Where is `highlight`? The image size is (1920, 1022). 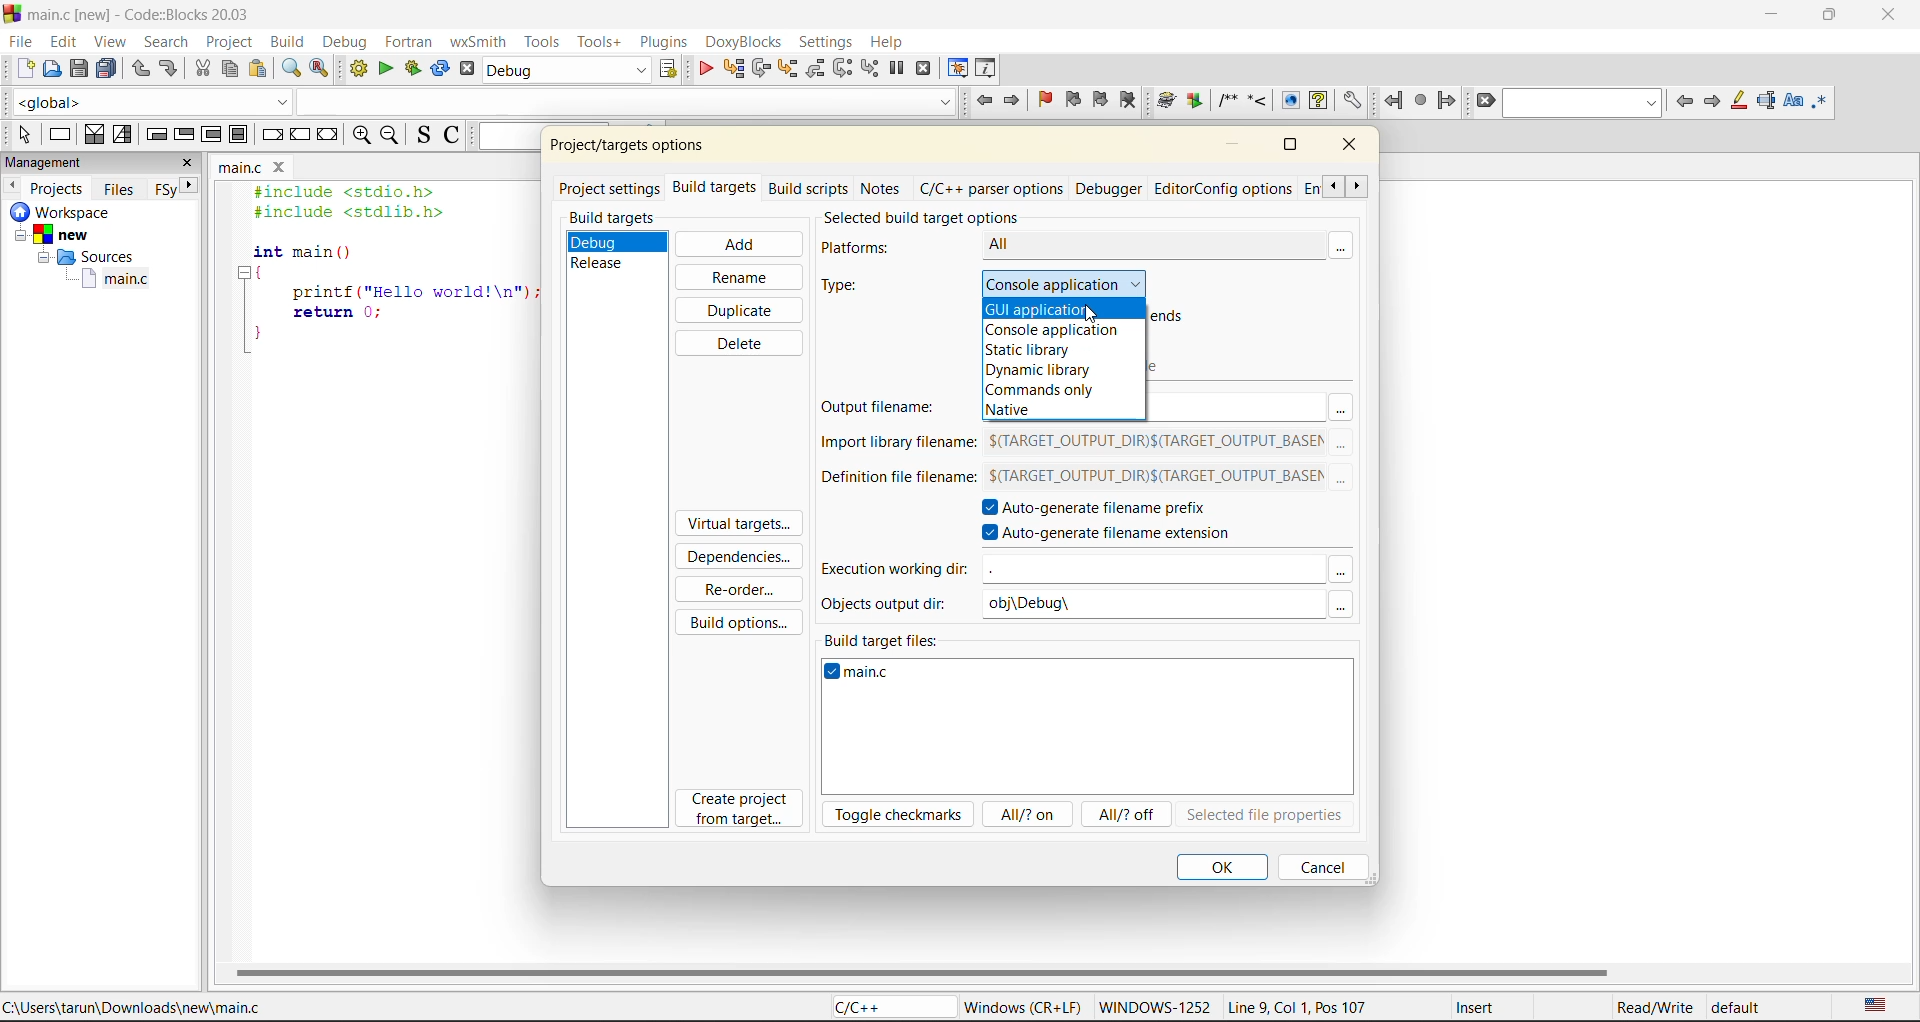
highlight is located at coordinates (1739, 102).